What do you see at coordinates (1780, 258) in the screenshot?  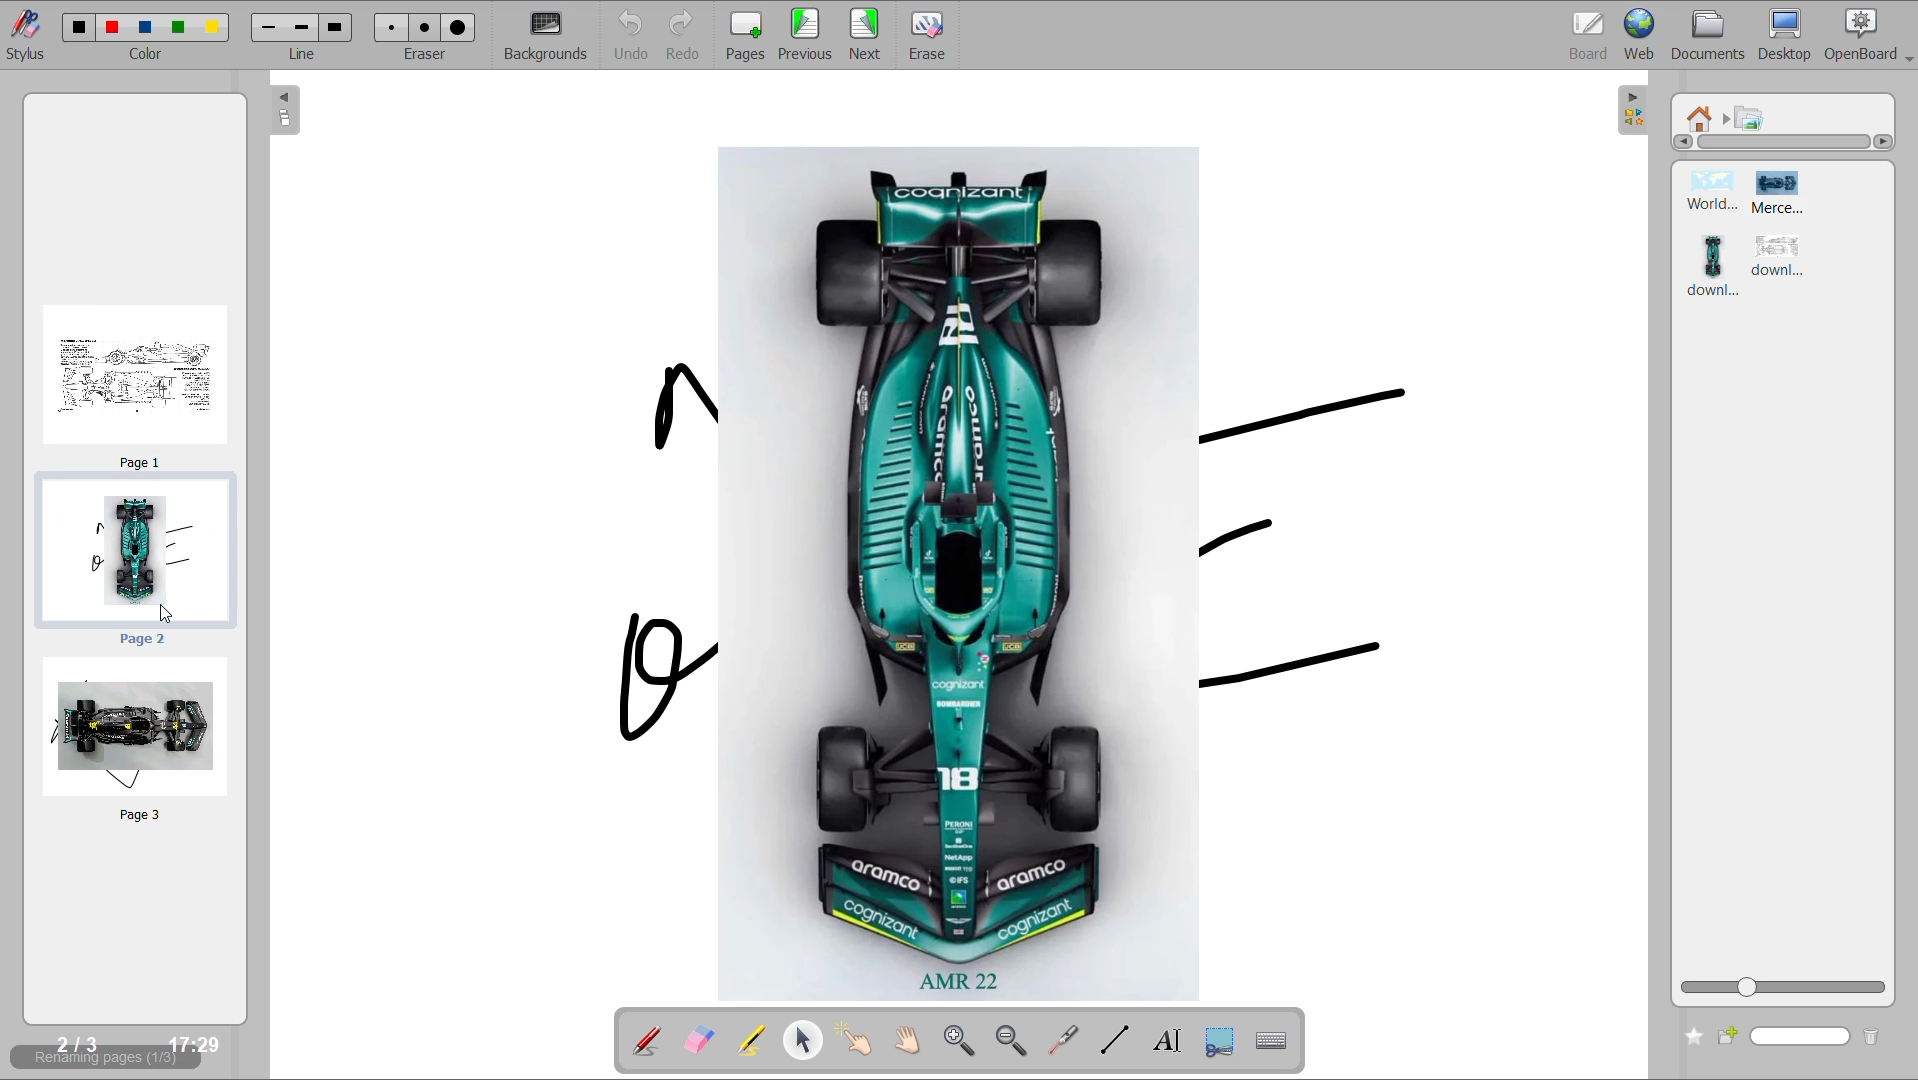 I see `image 4` at bounding box center [1780, 258].